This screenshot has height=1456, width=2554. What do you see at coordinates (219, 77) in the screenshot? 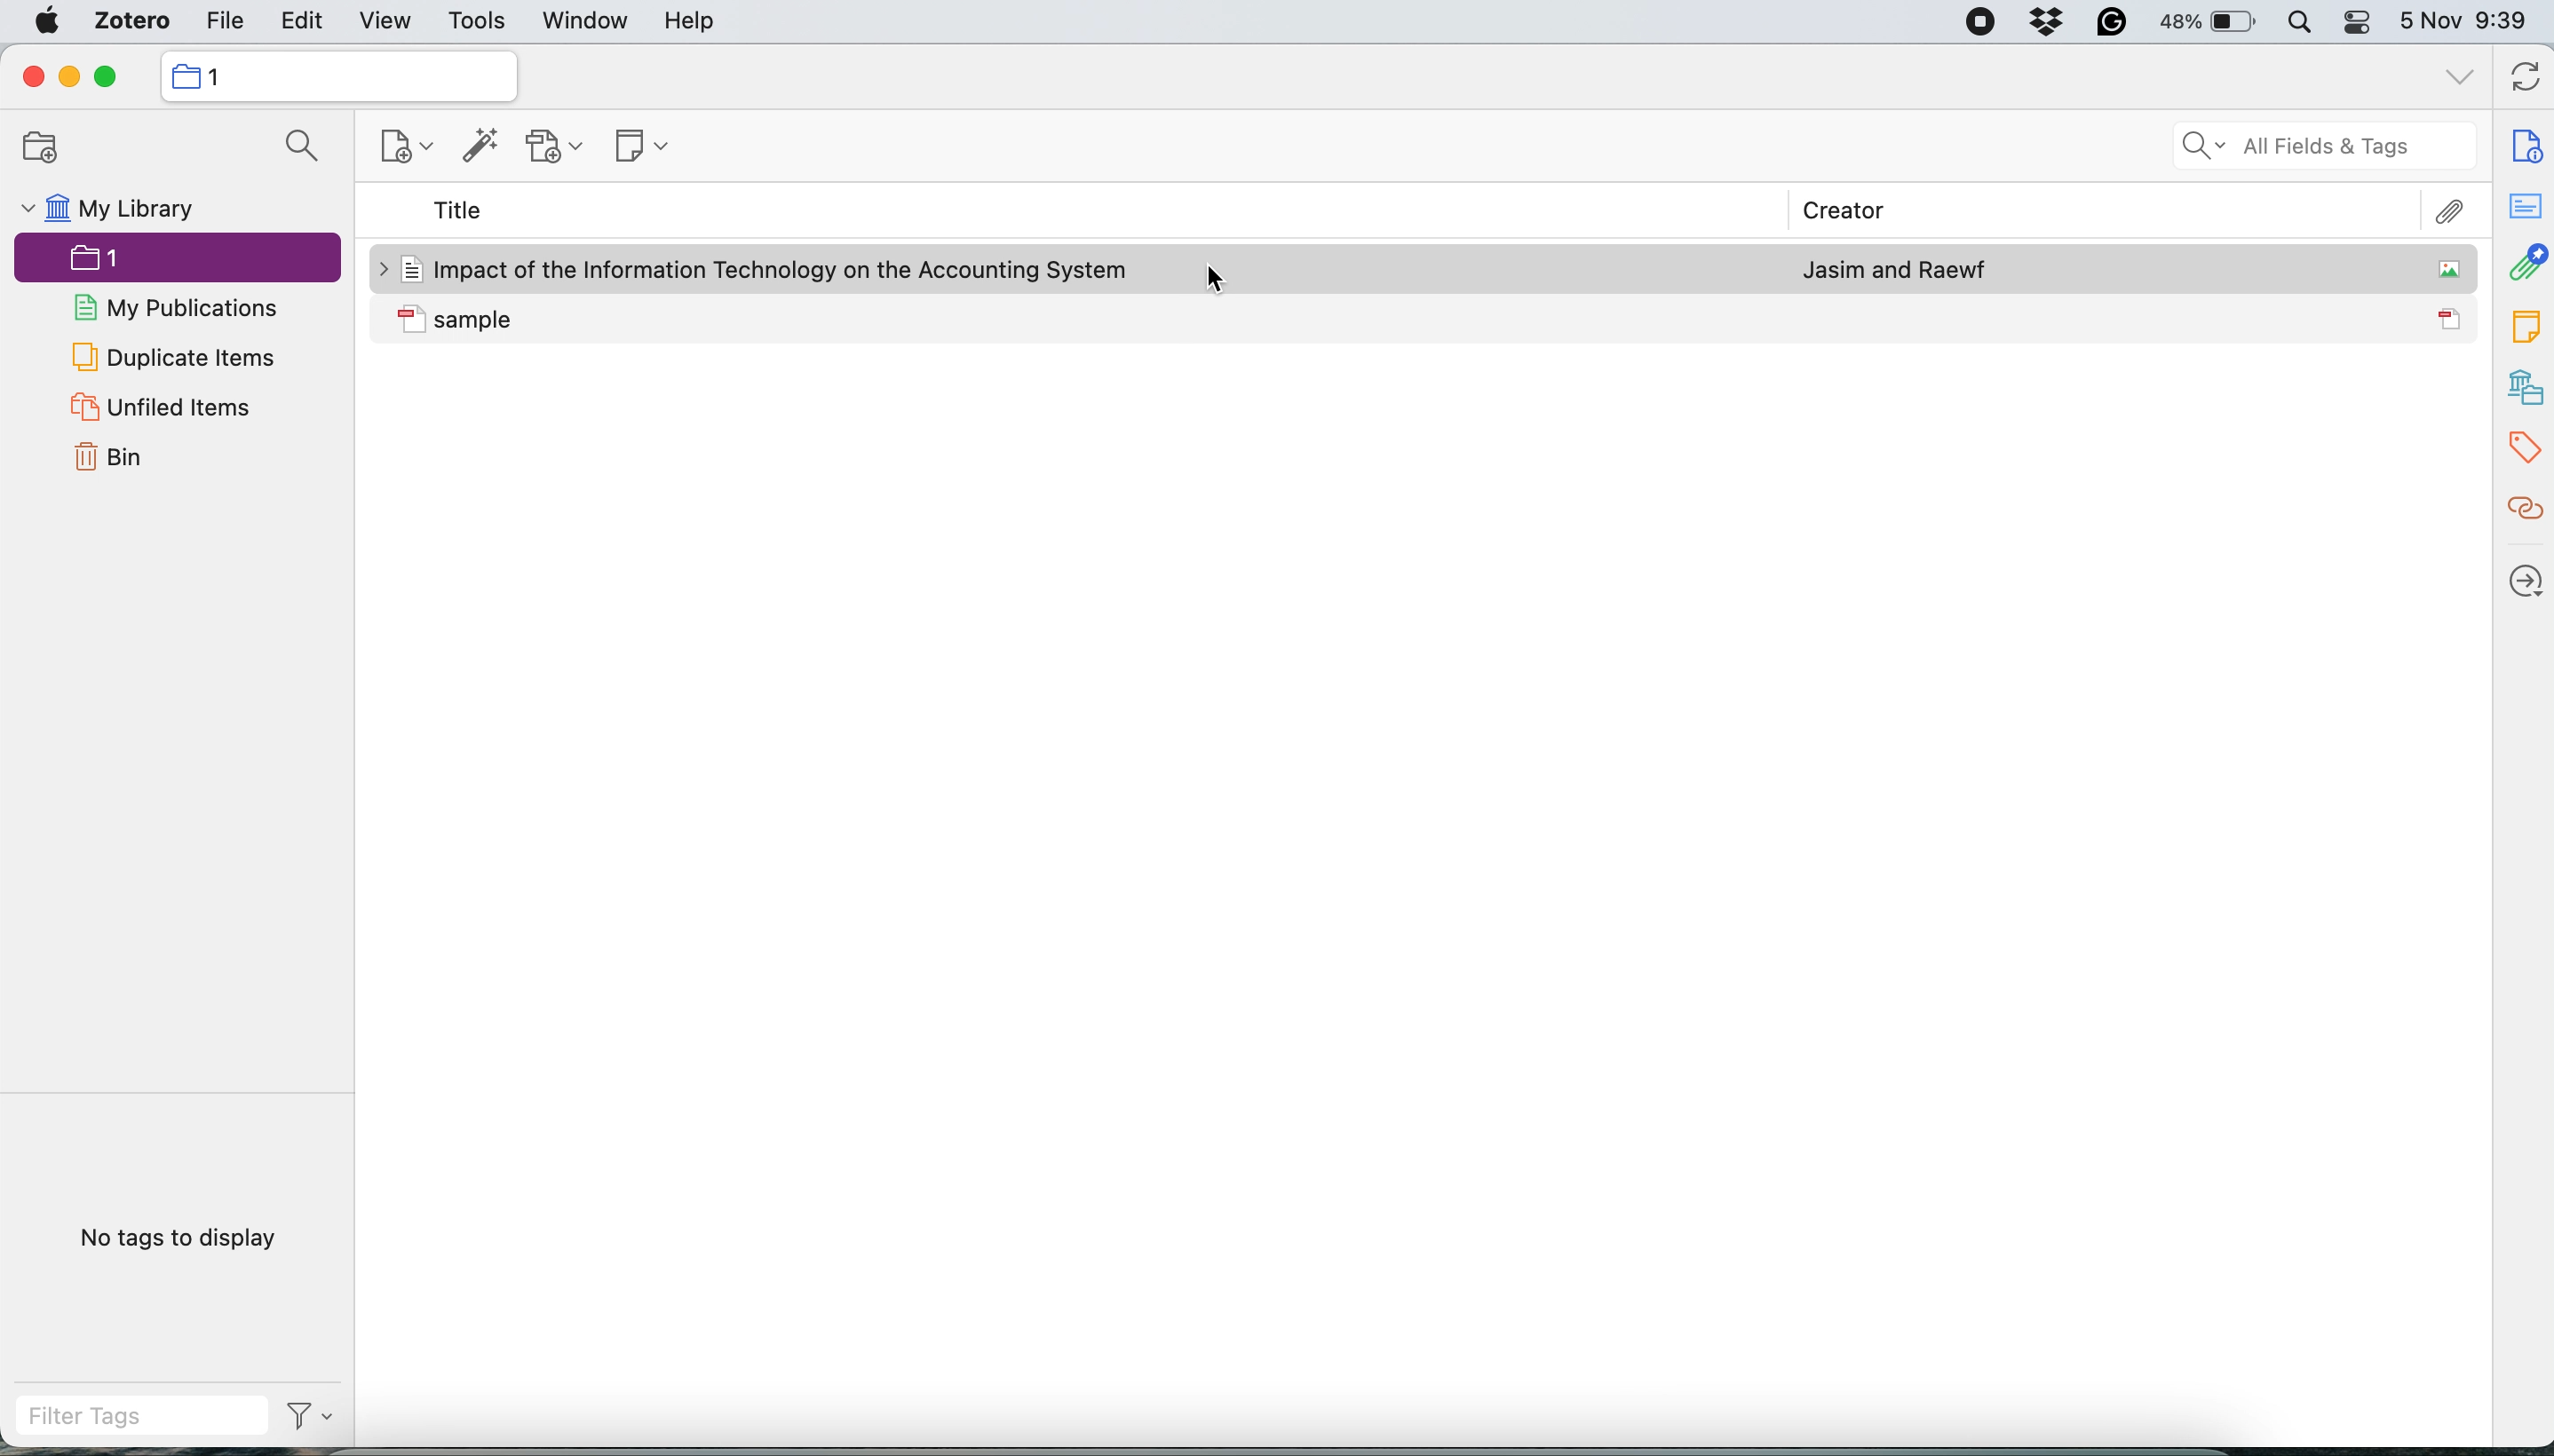
I see `1` at bounding box center [219, 77].